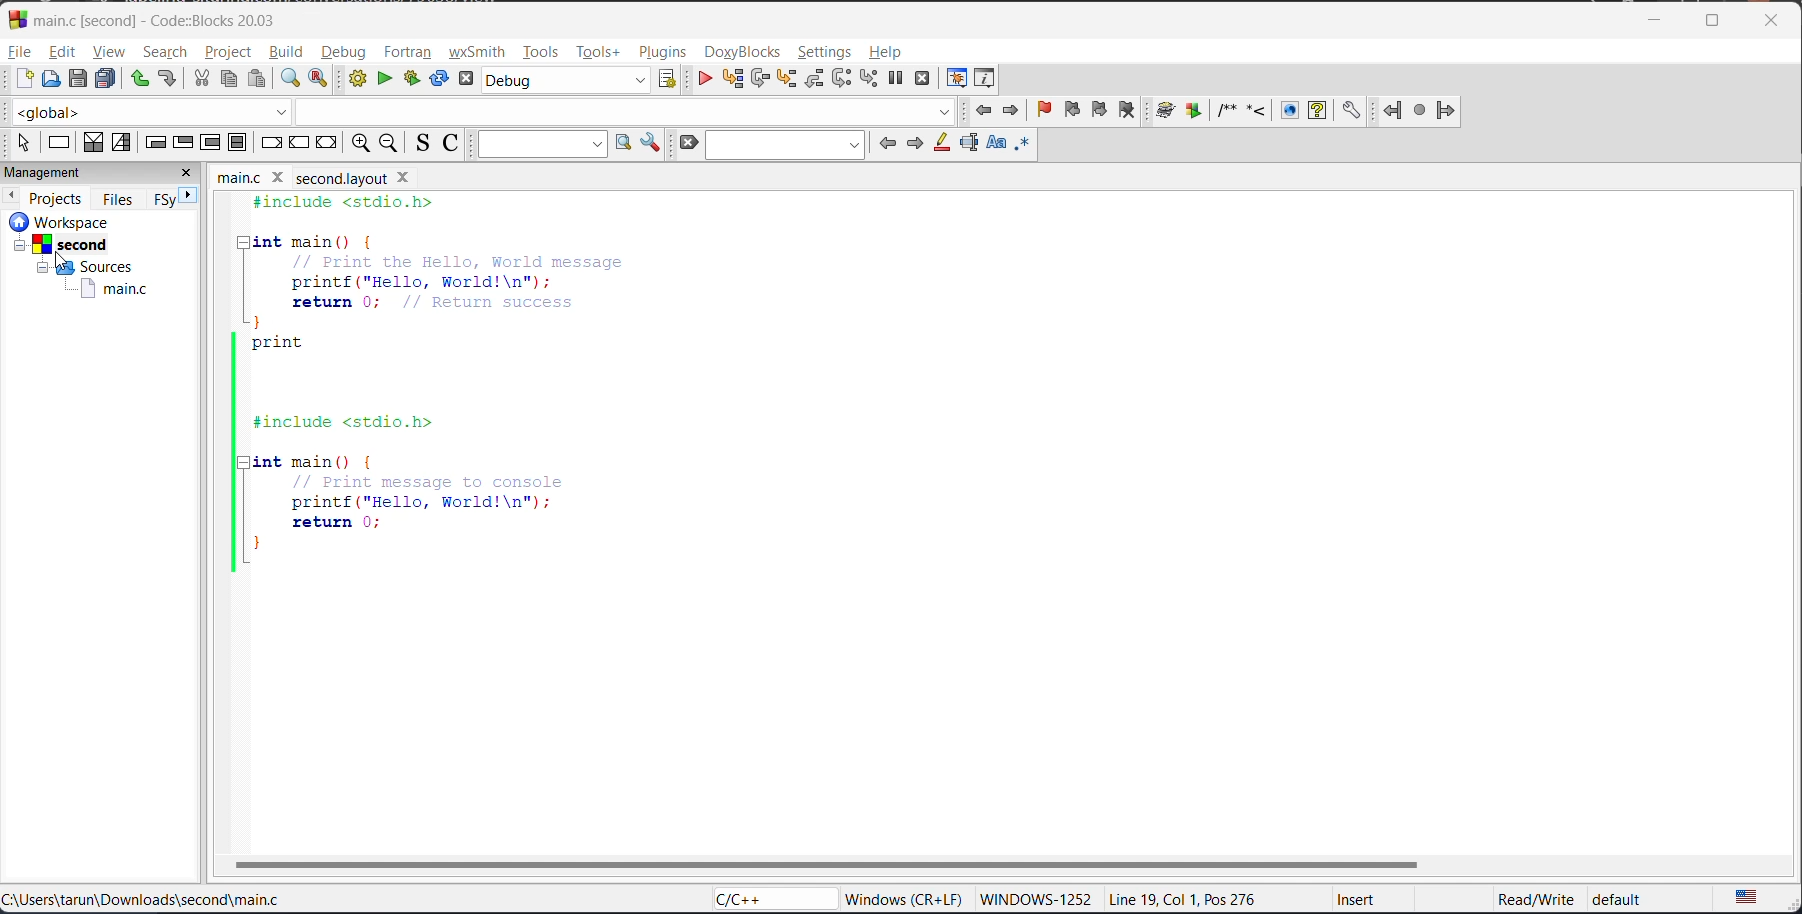  I want to click on new, so click(20, 80).